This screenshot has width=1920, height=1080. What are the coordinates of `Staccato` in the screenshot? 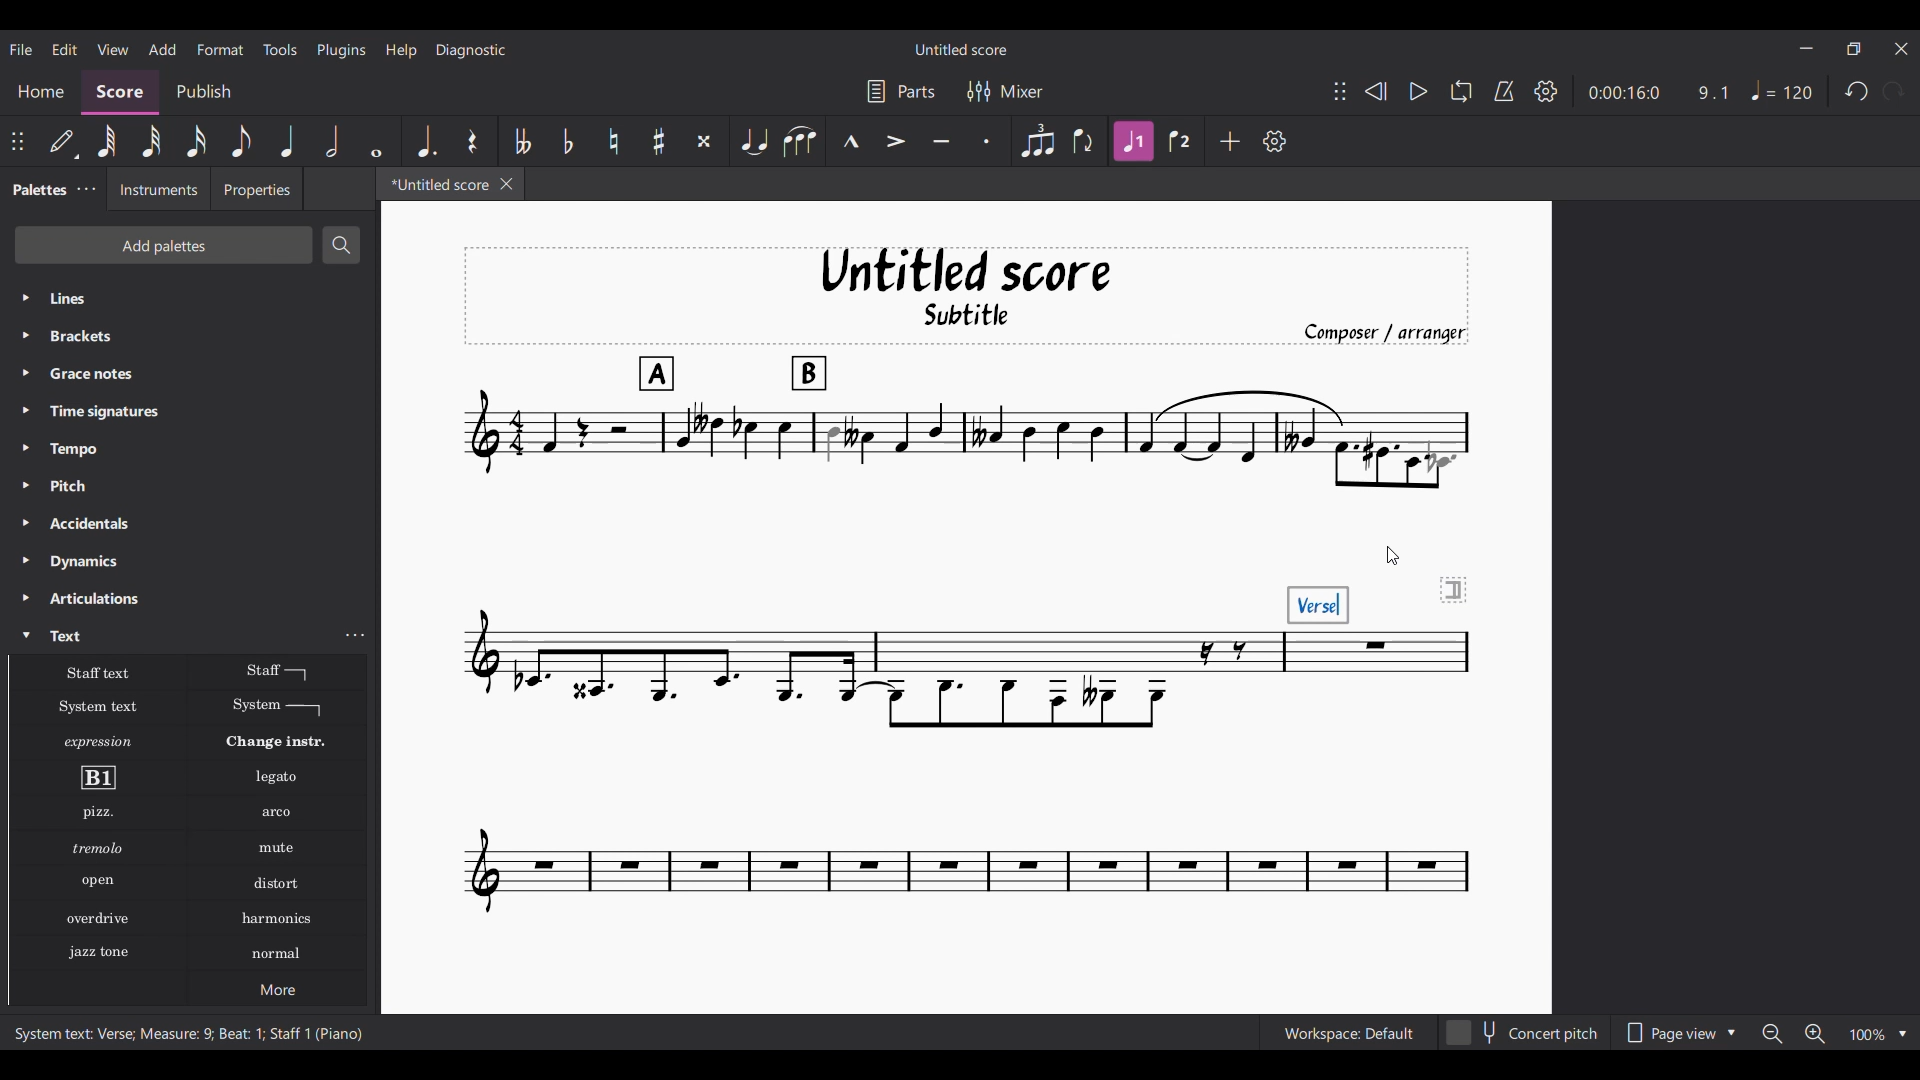 It's located at (987, 141).